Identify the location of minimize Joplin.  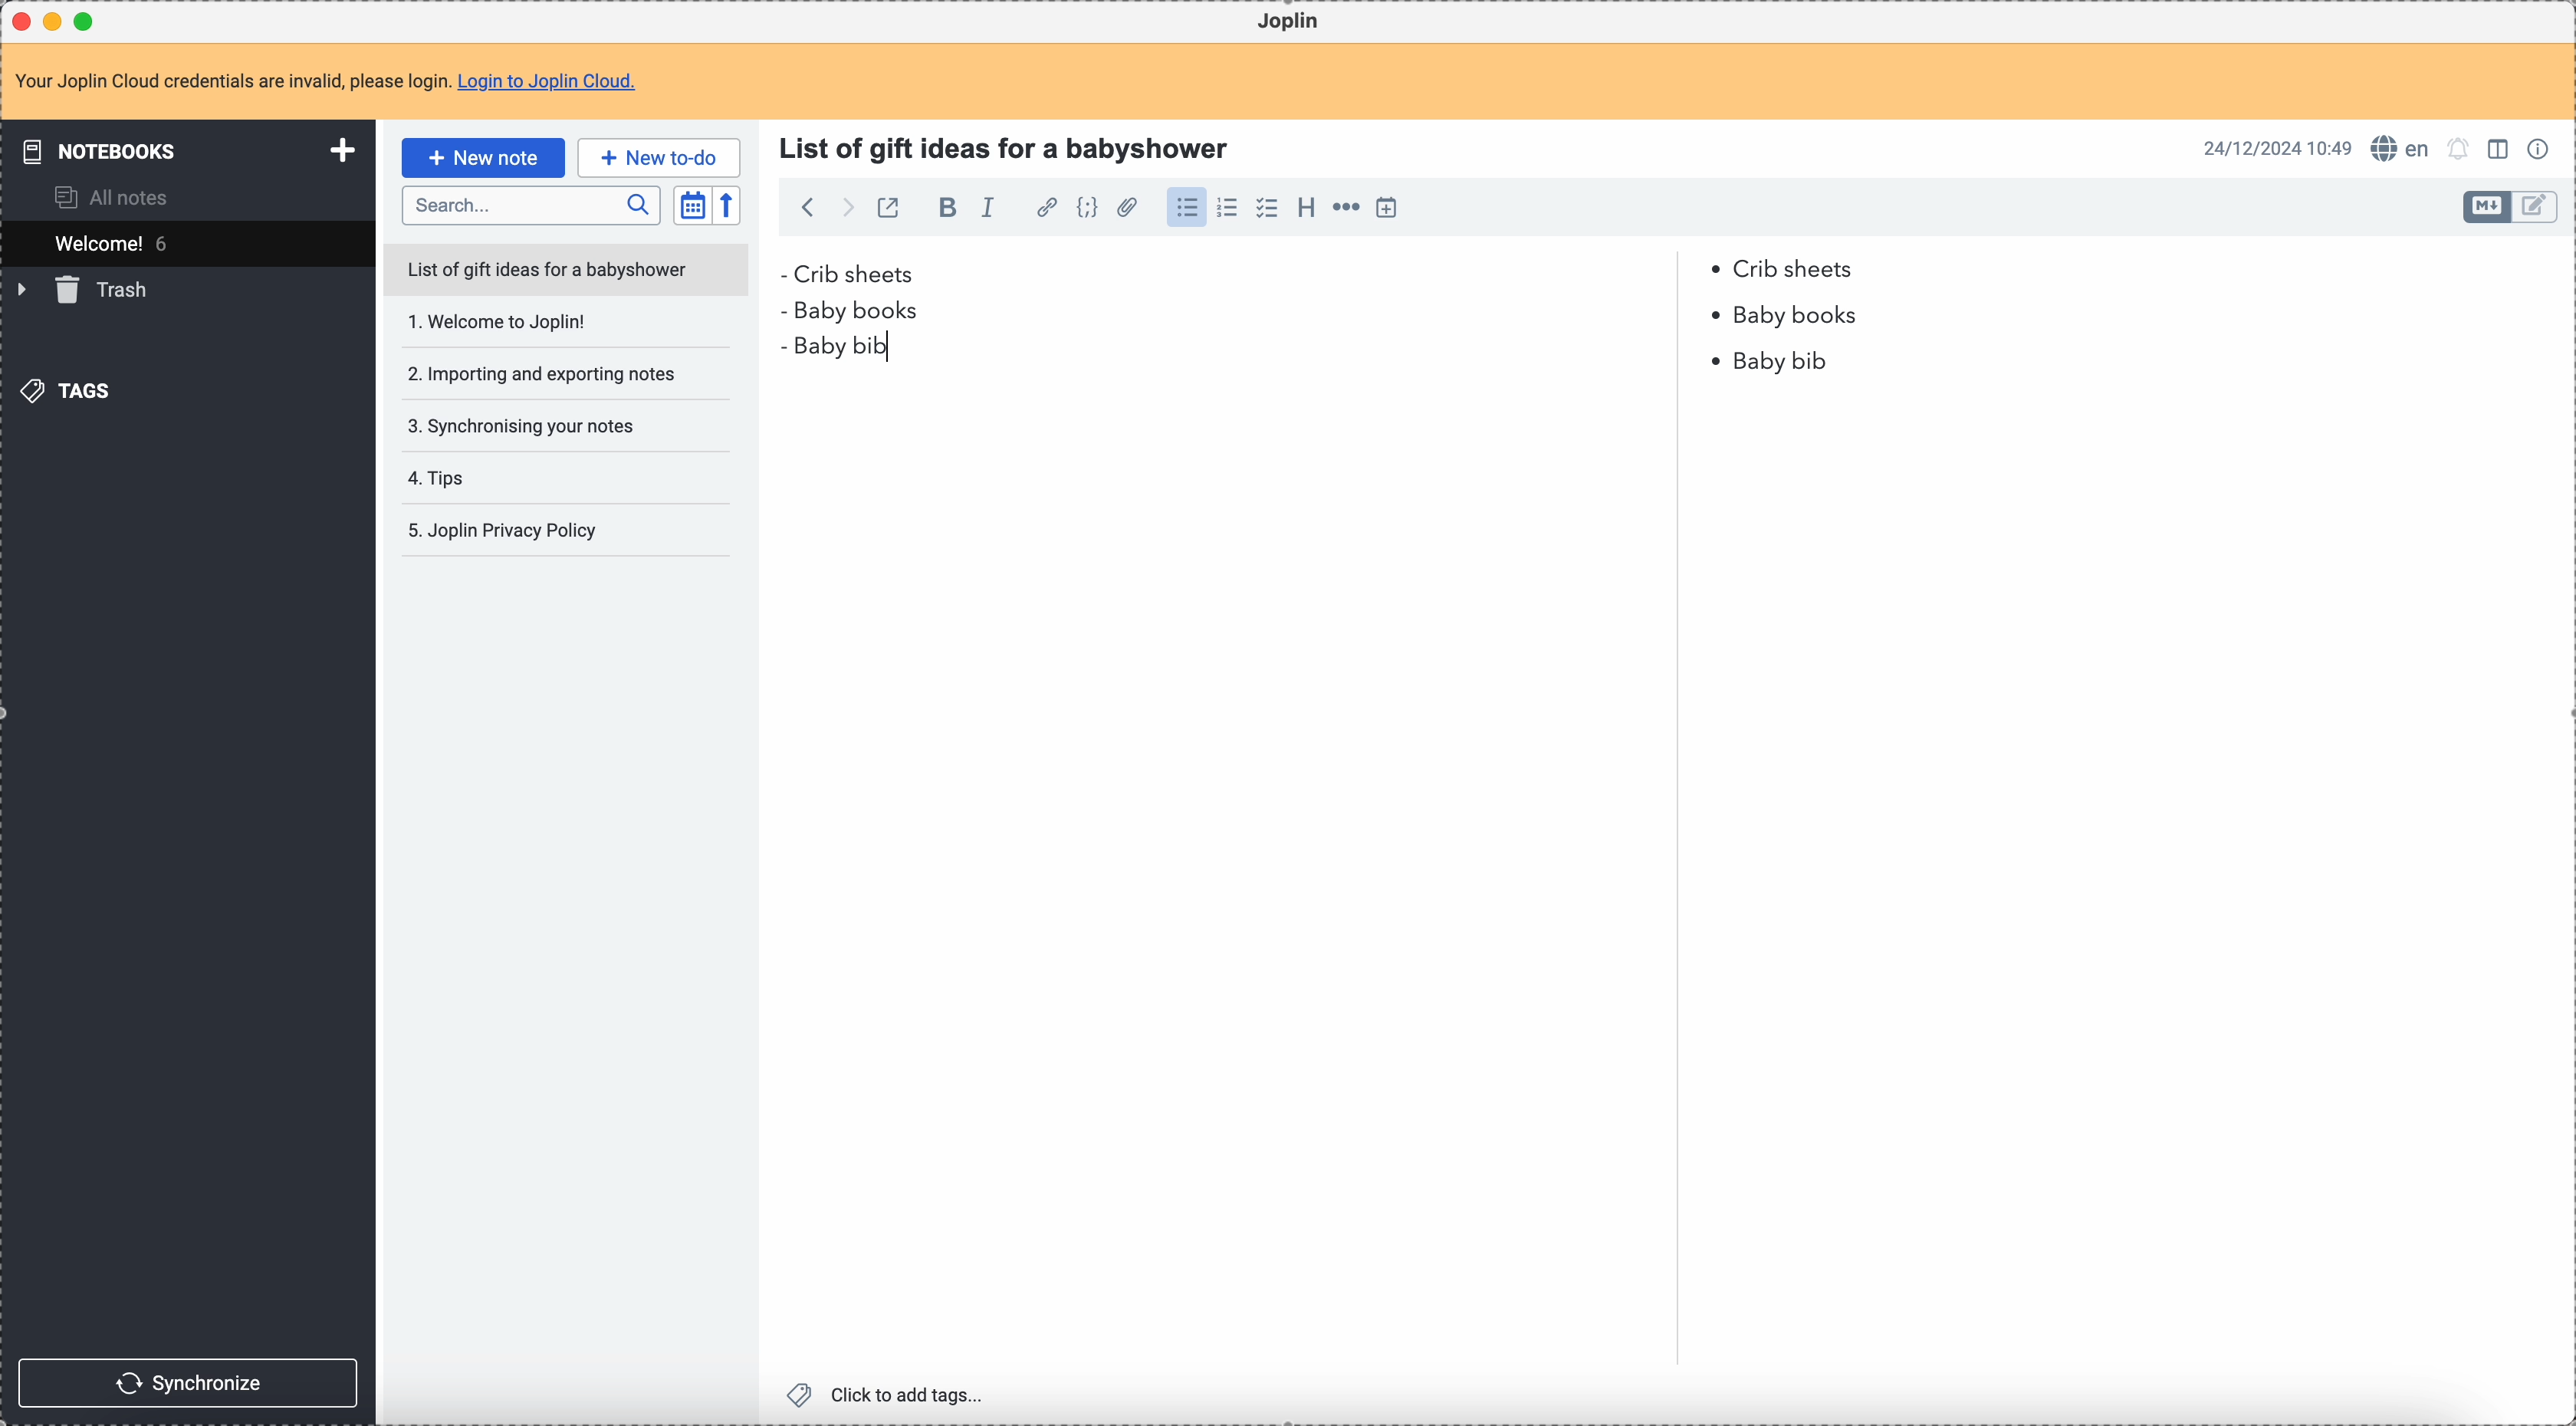
(57, 21).